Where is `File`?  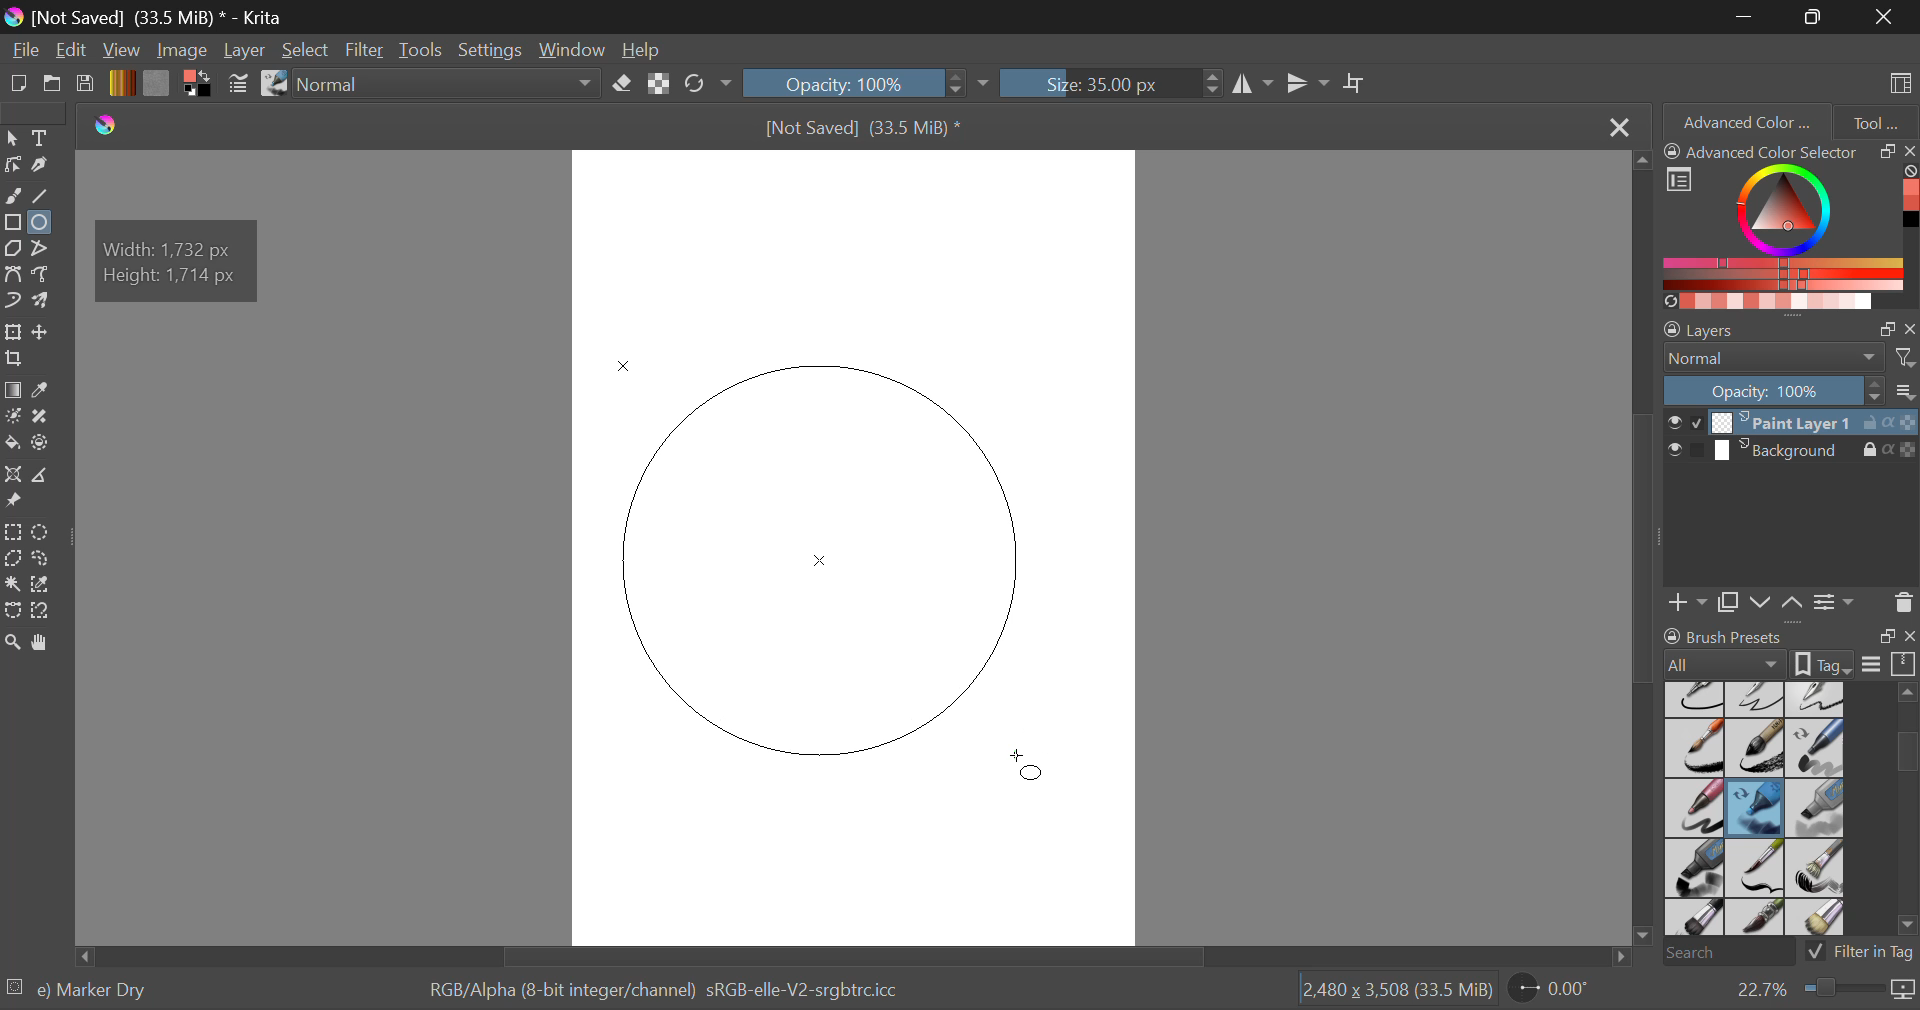 File is located at coordinates (26, 52).